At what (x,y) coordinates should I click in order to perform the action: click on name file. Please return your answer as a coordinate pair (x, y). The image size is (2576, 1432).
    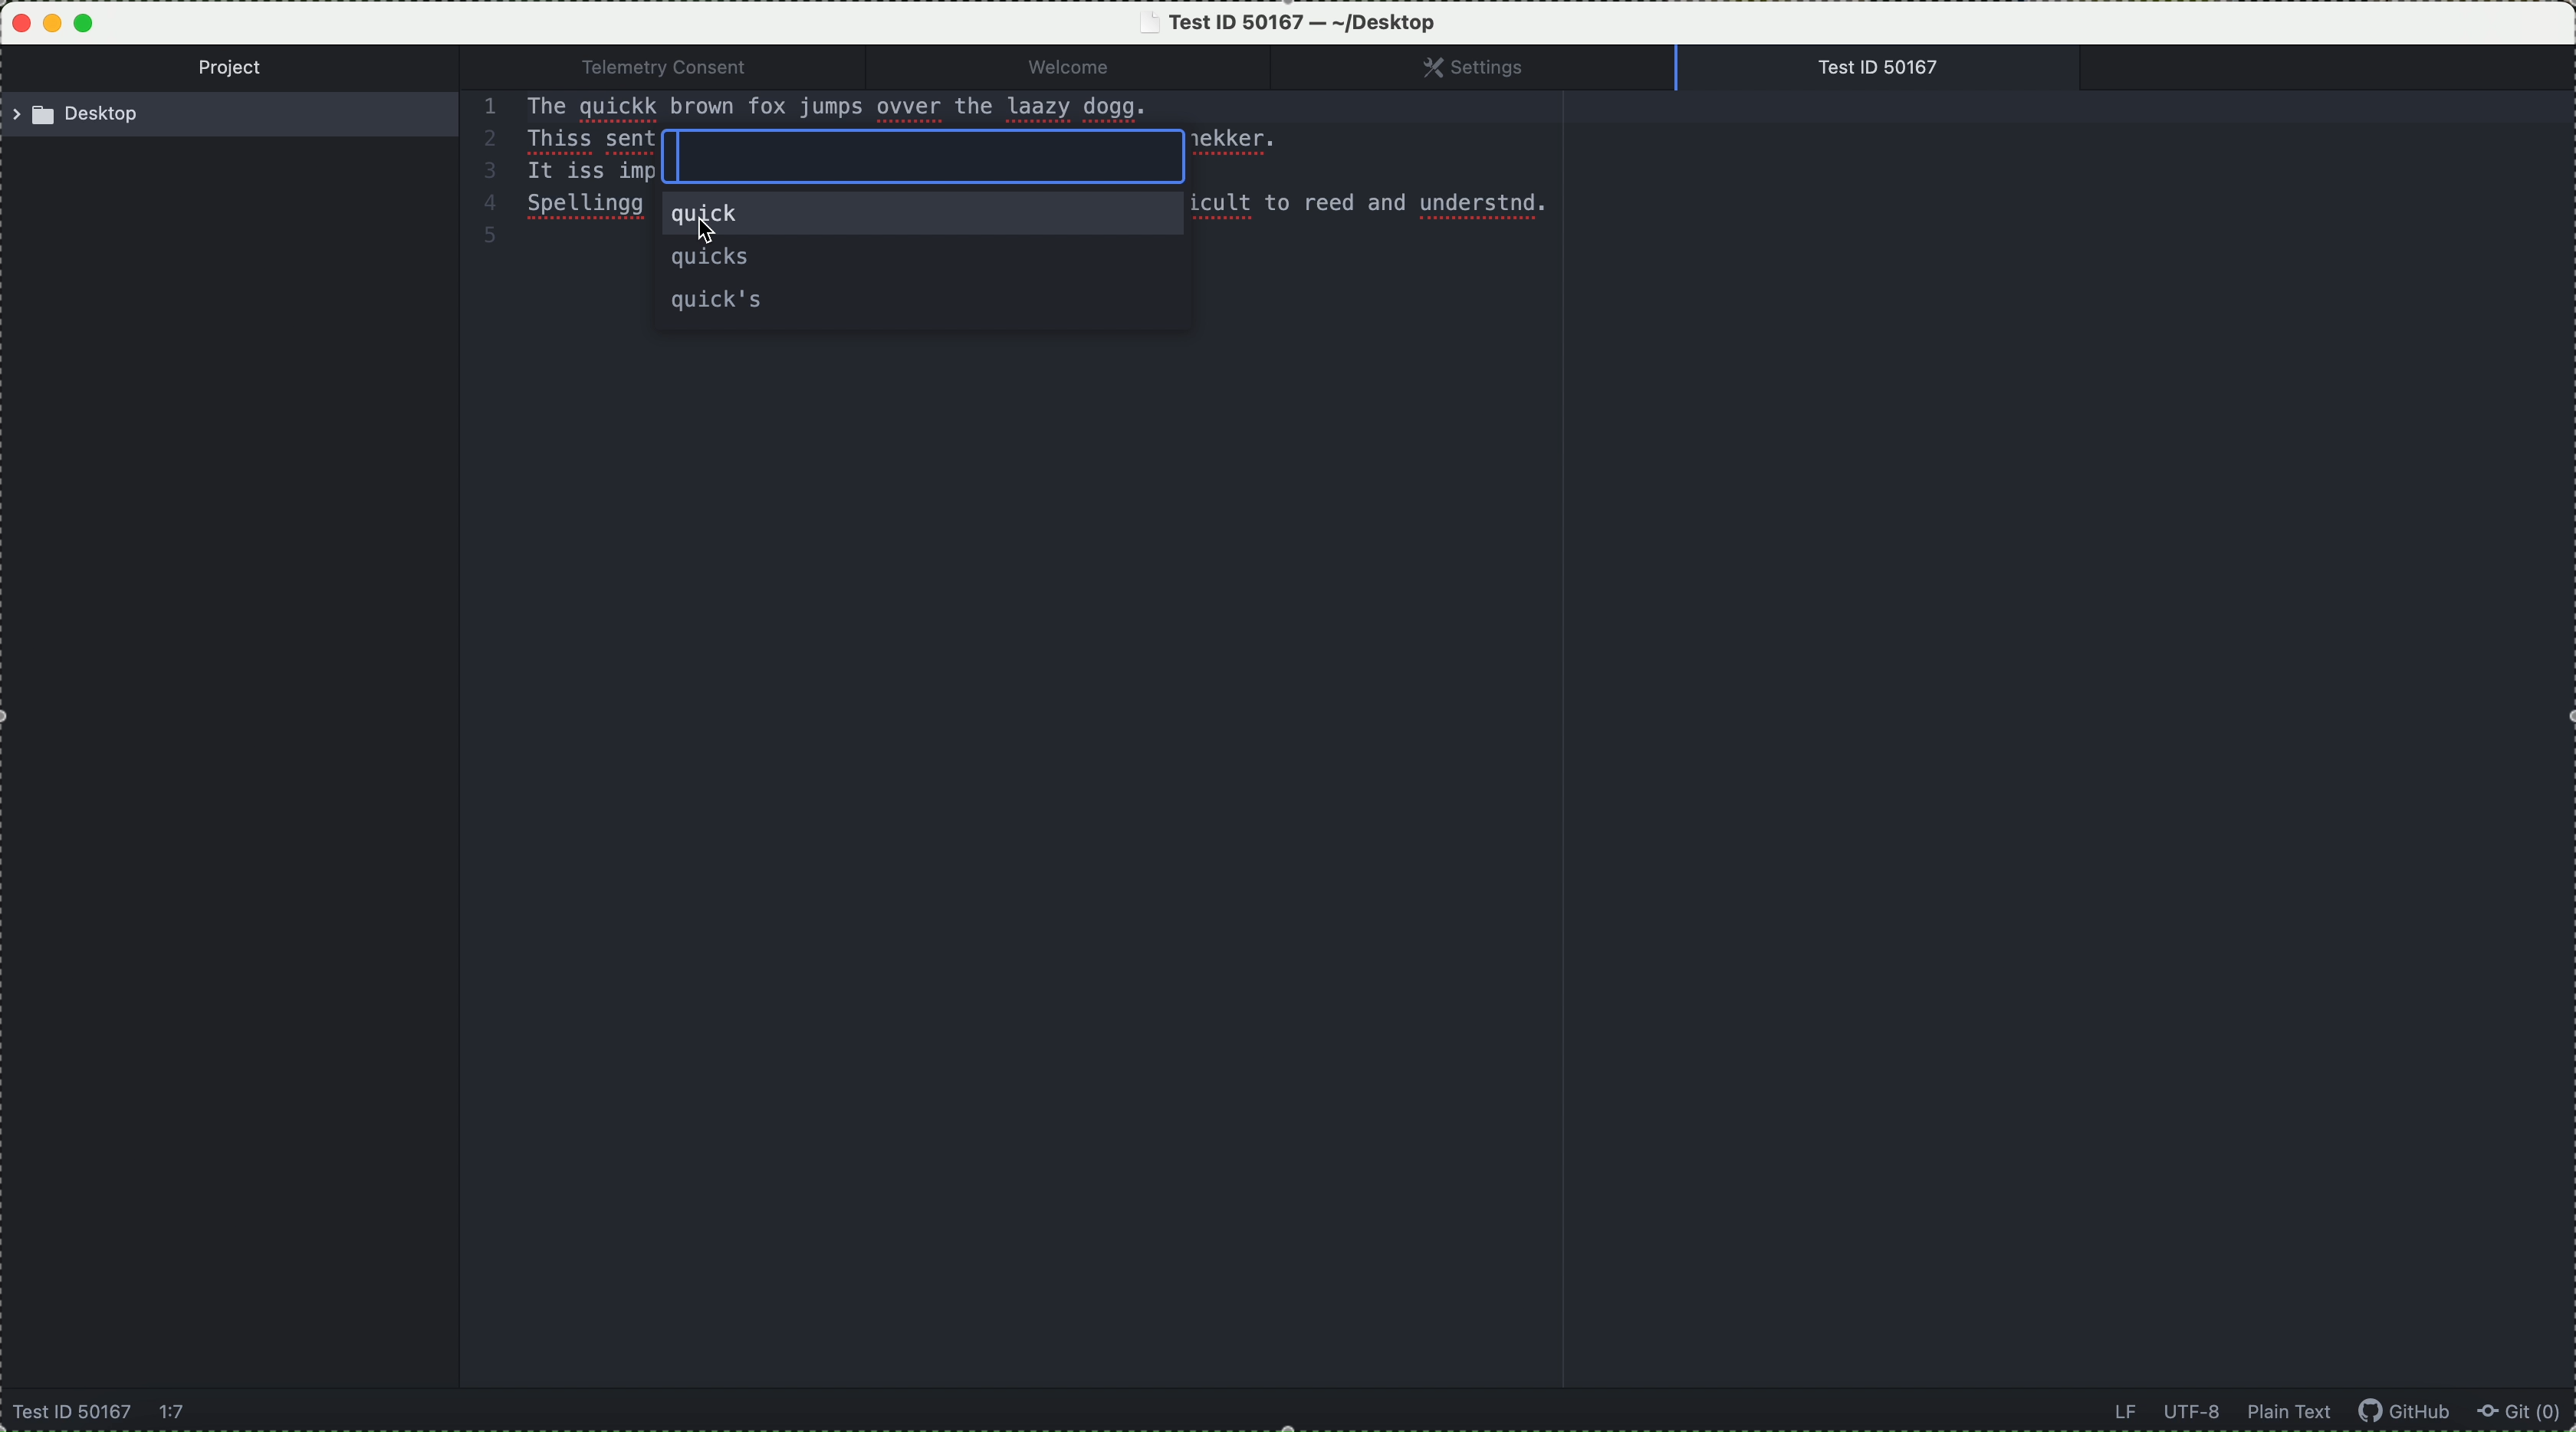
    Looking at the image, I should click on (71, 1414).